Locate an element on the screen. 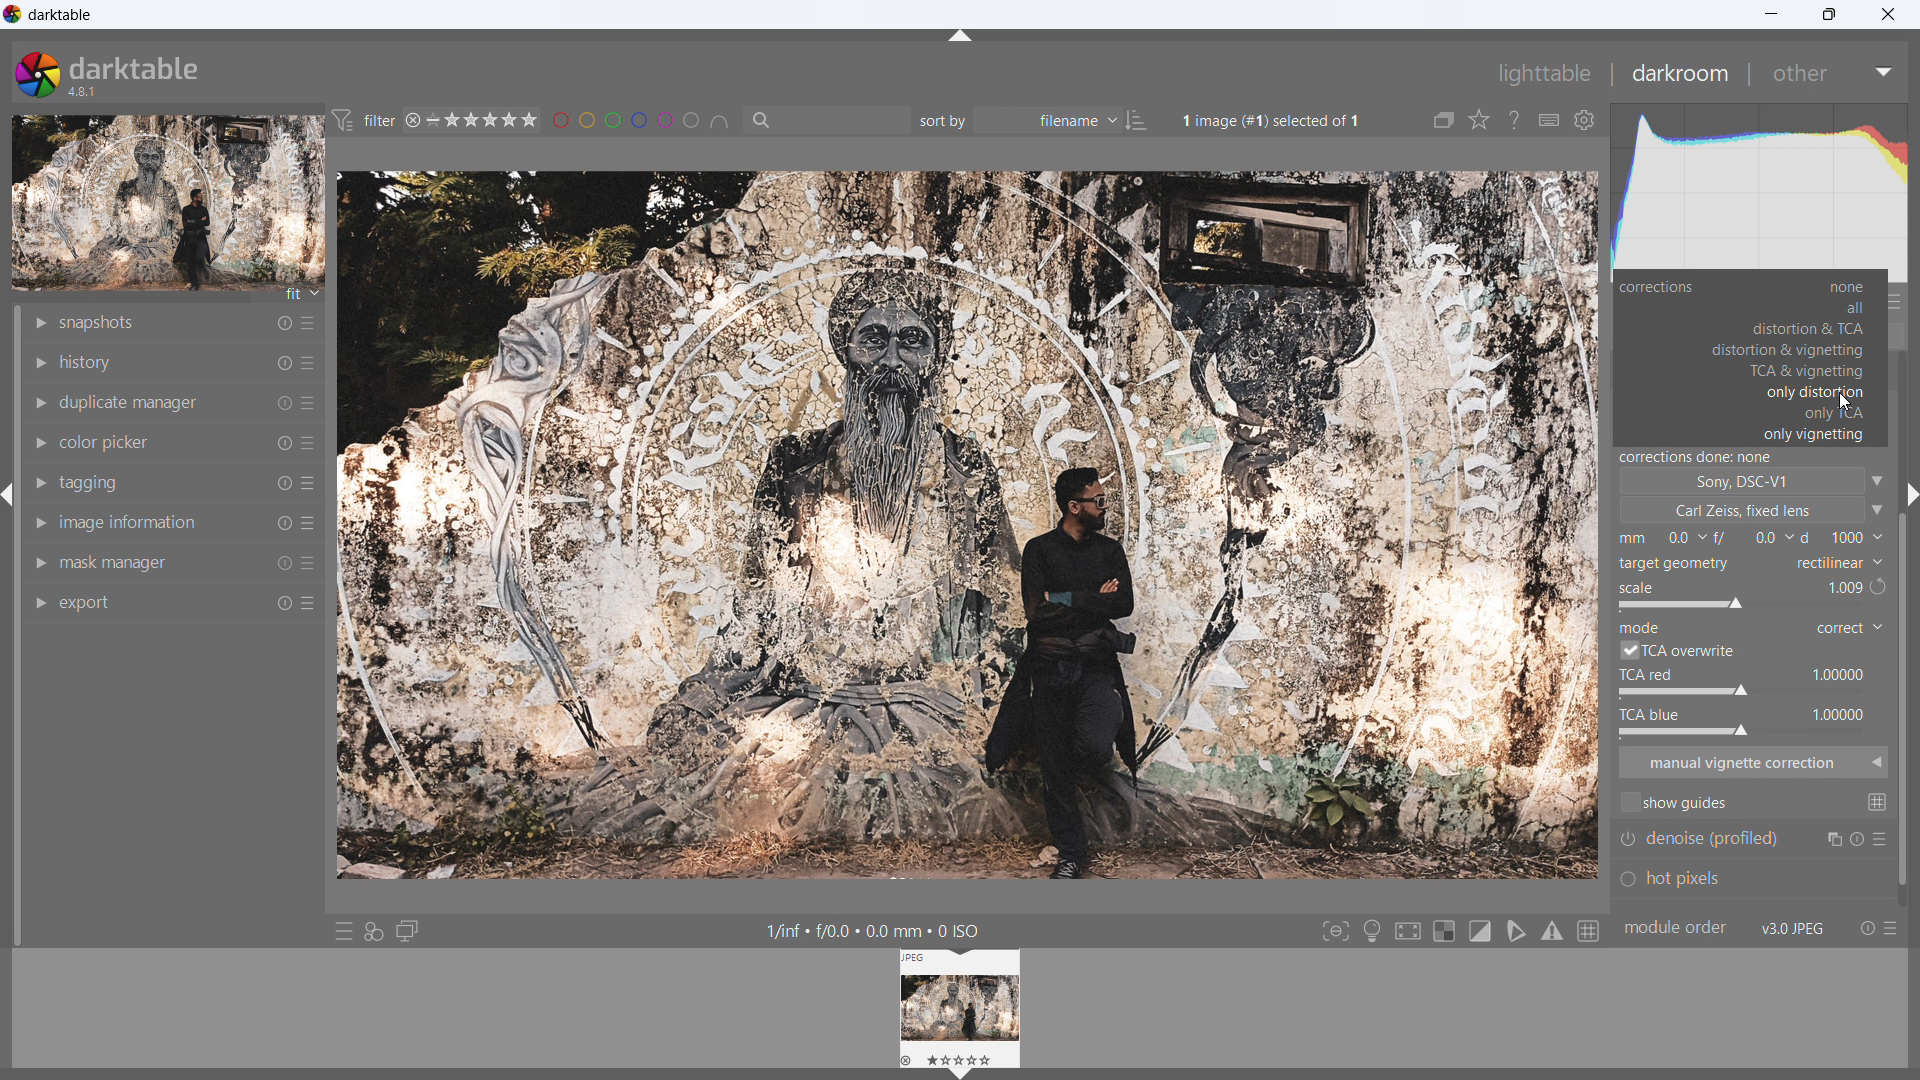 The width and height of the screenshot is (1920, 1080). color picker is located at coordinates (106, 443).